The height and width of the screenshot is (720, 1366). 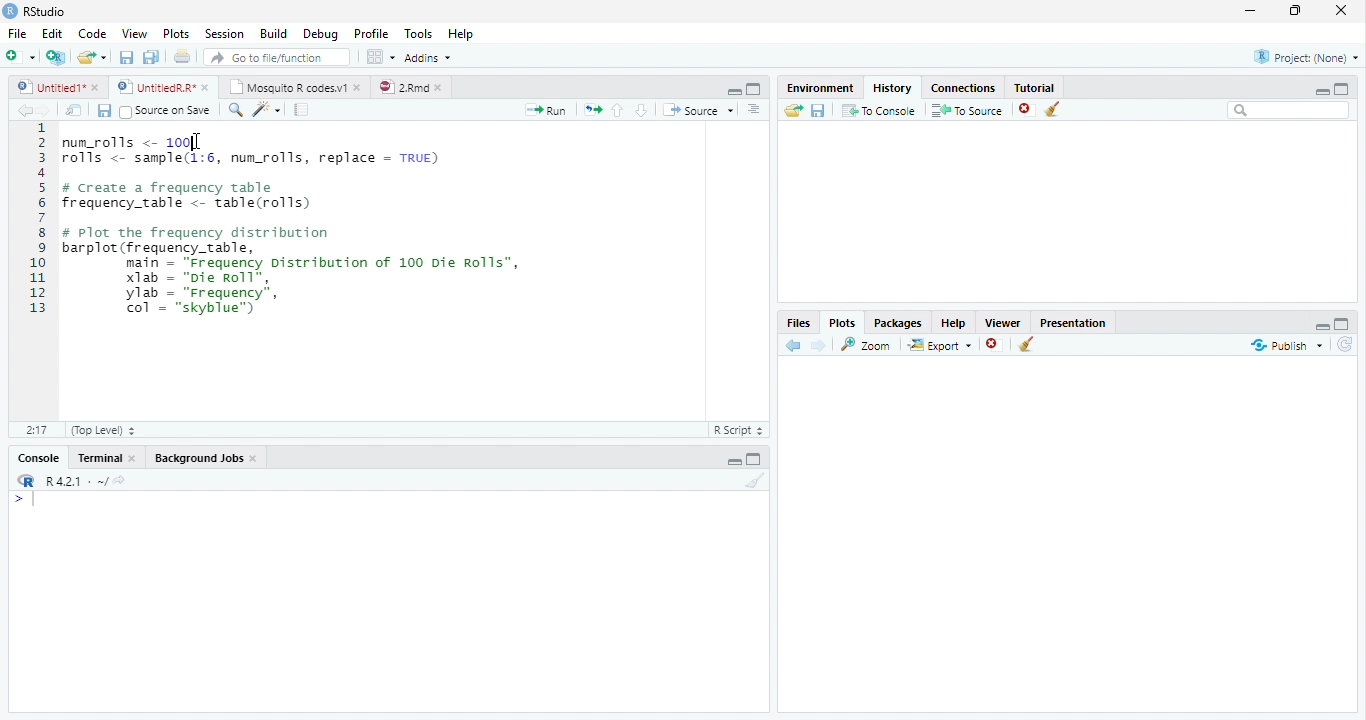 What do you see at coordinates (463, 33) in the screenshot?
I see `Help` at bounding box center [463, 33].